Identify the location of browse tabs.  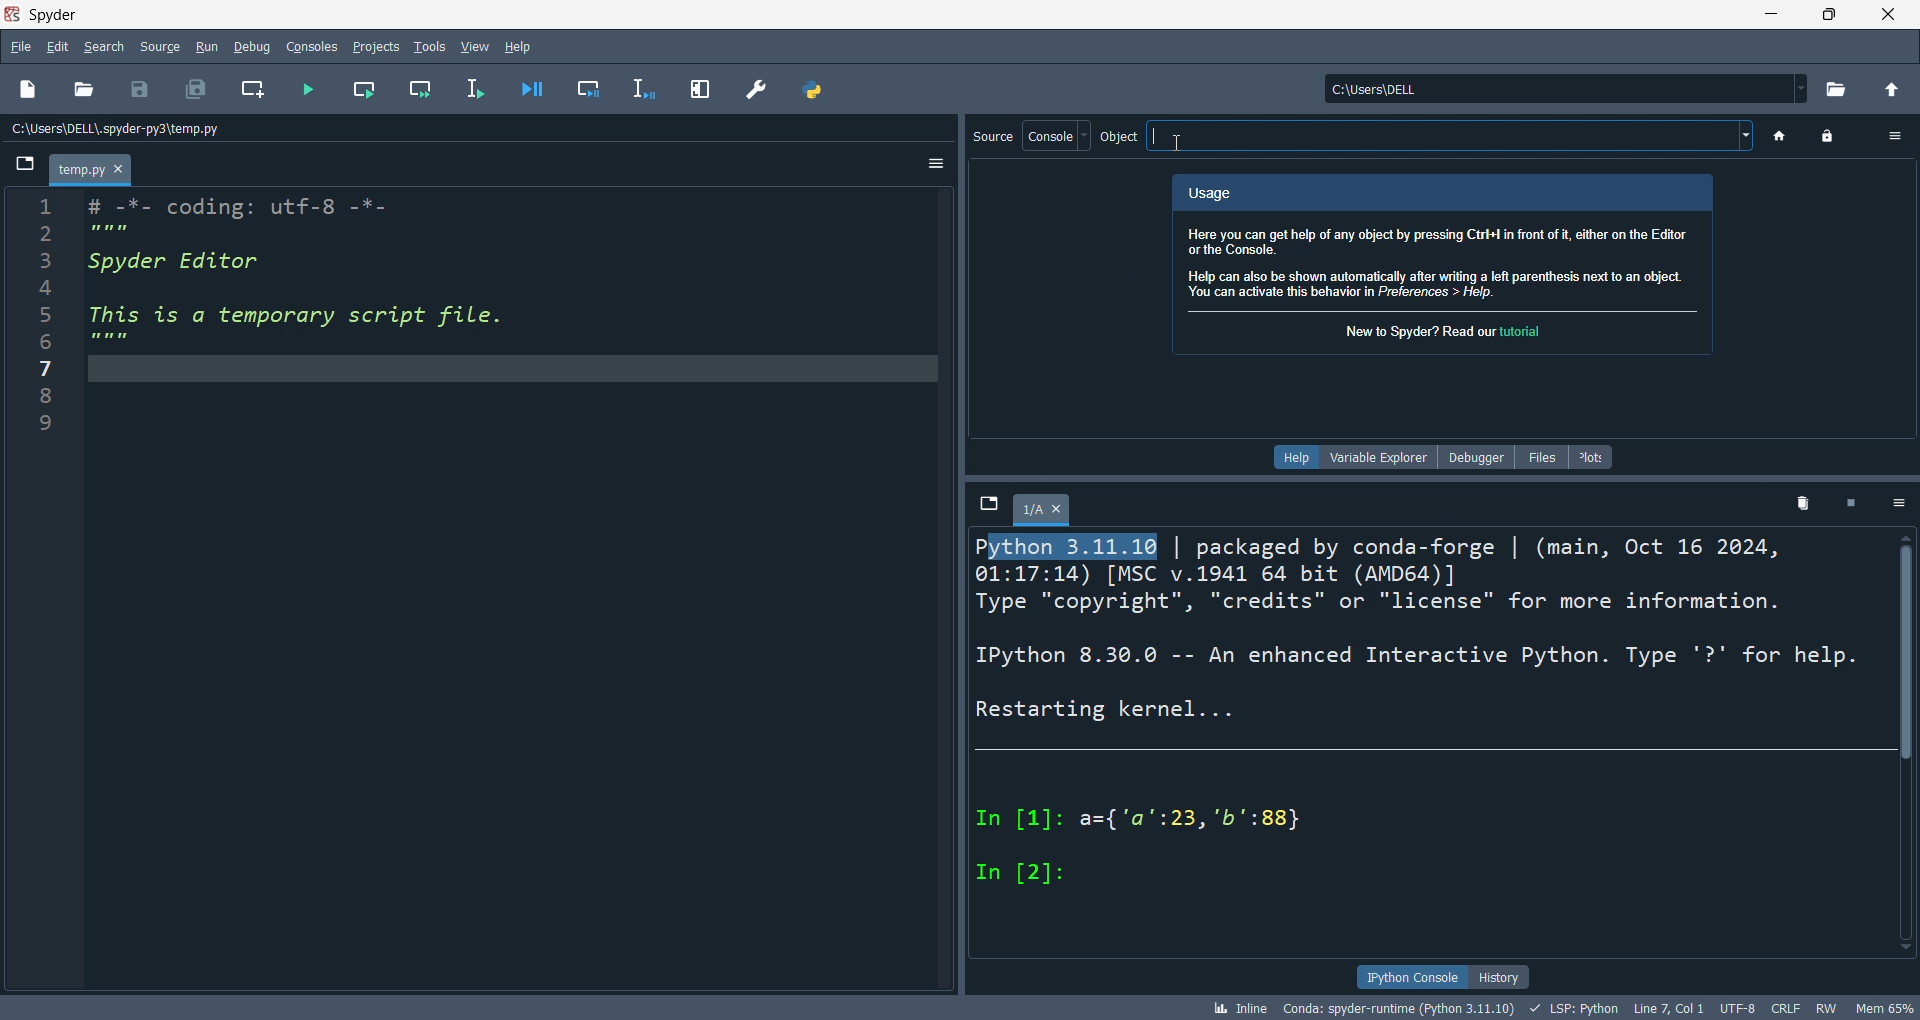
(986, 506).